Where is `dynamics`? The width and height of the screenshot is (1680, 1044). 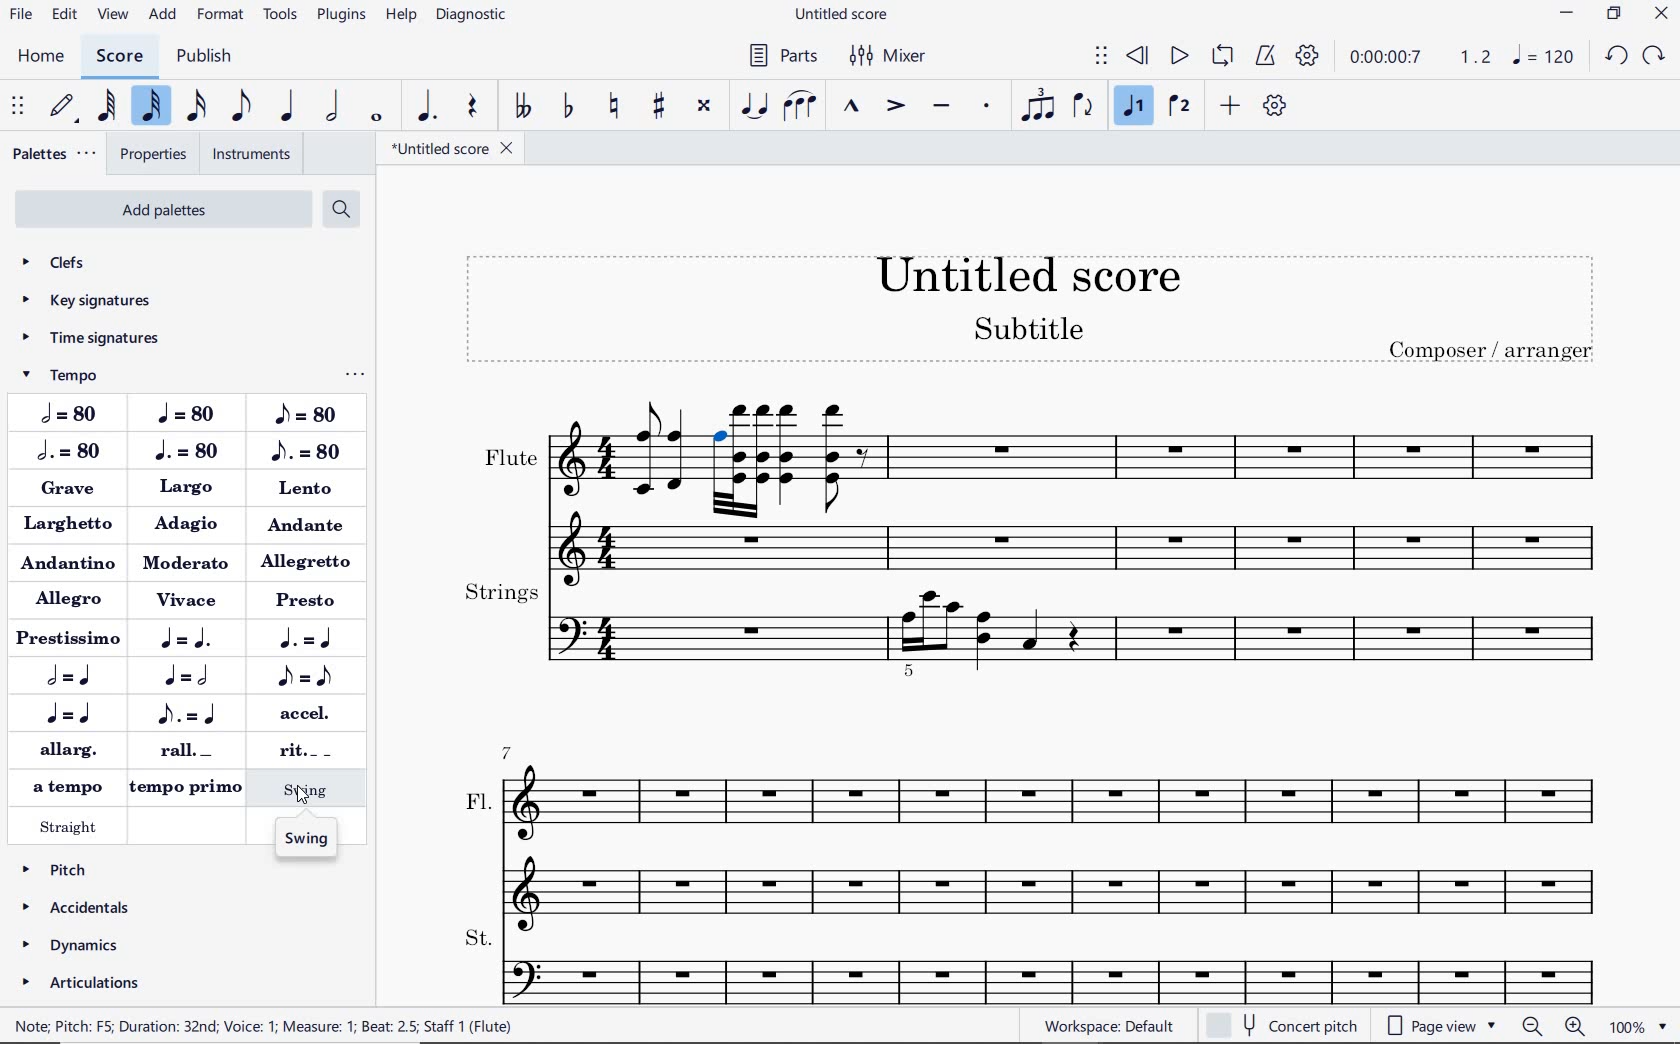 dynamics is located at coordinates (77, 946).